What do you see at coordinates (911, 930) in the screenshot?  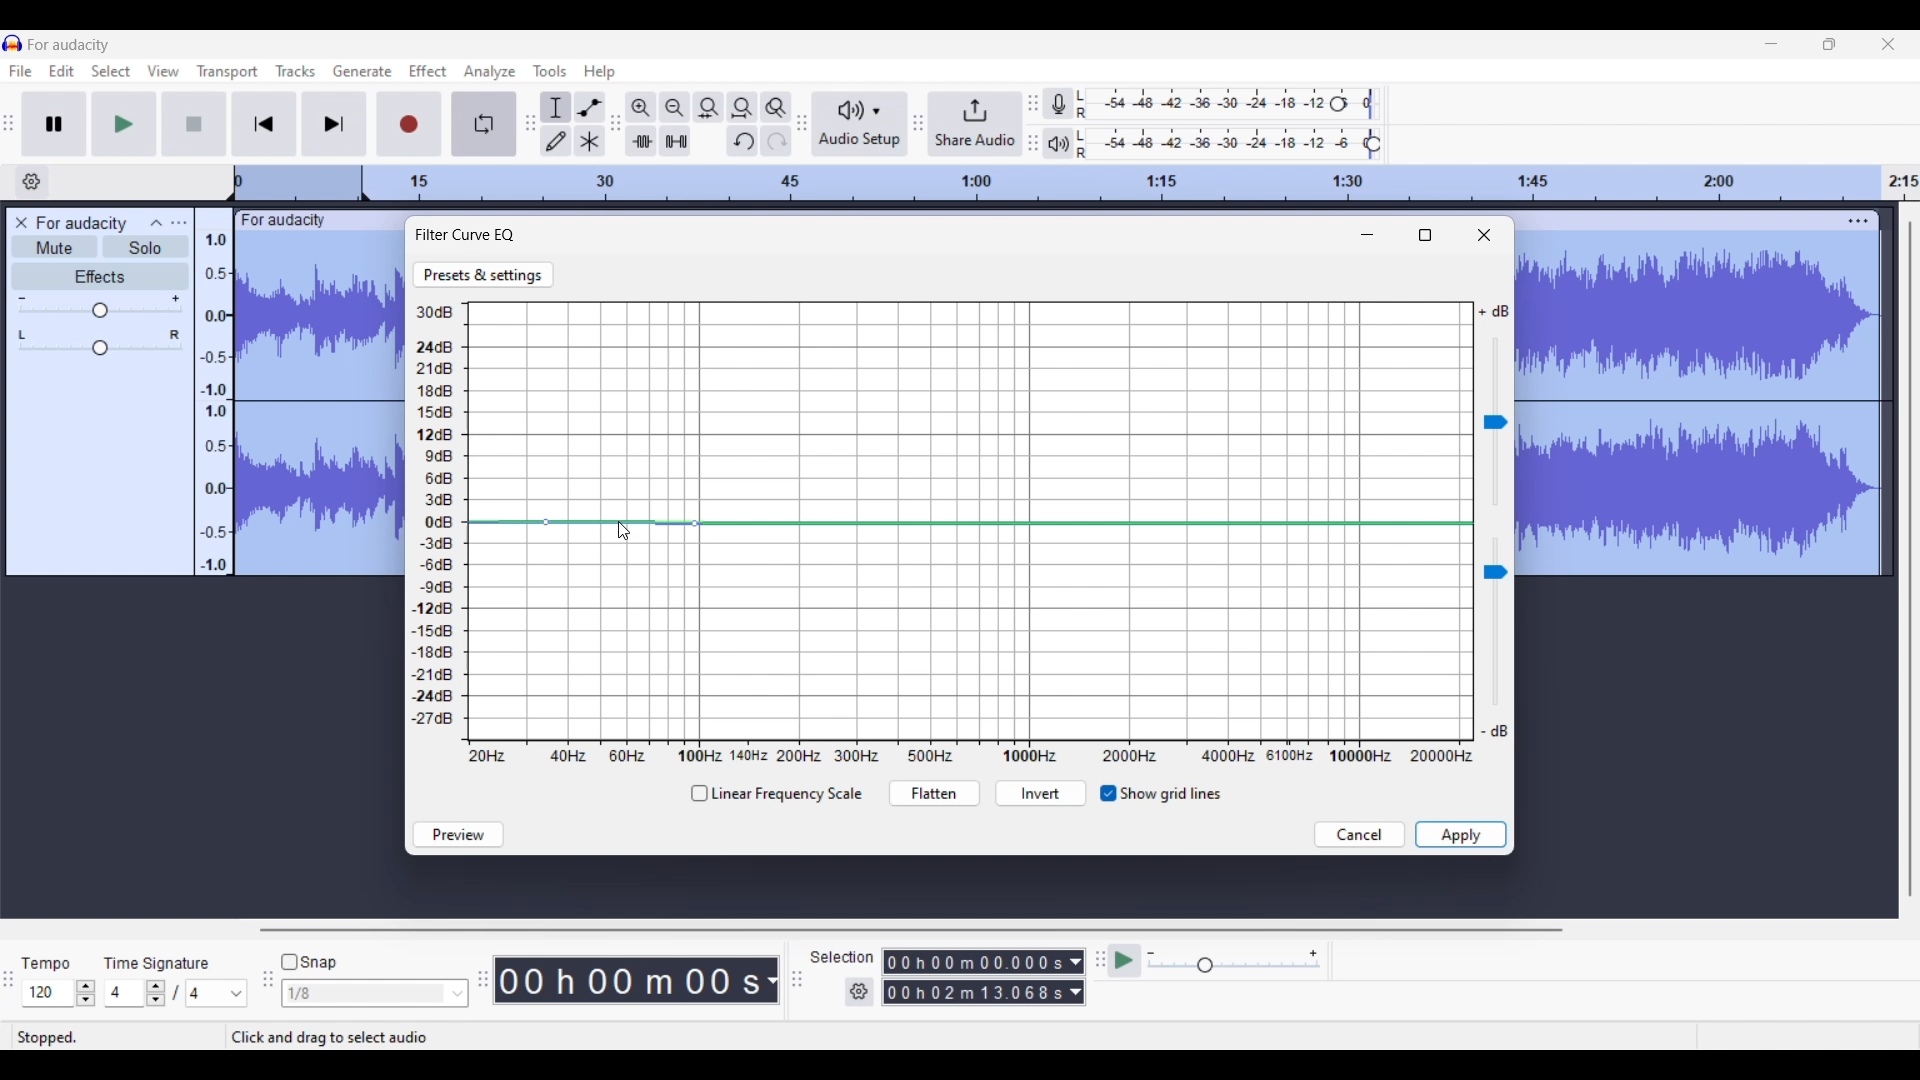 I see `Horizontal slide bar` at bounding box center [911, 930].